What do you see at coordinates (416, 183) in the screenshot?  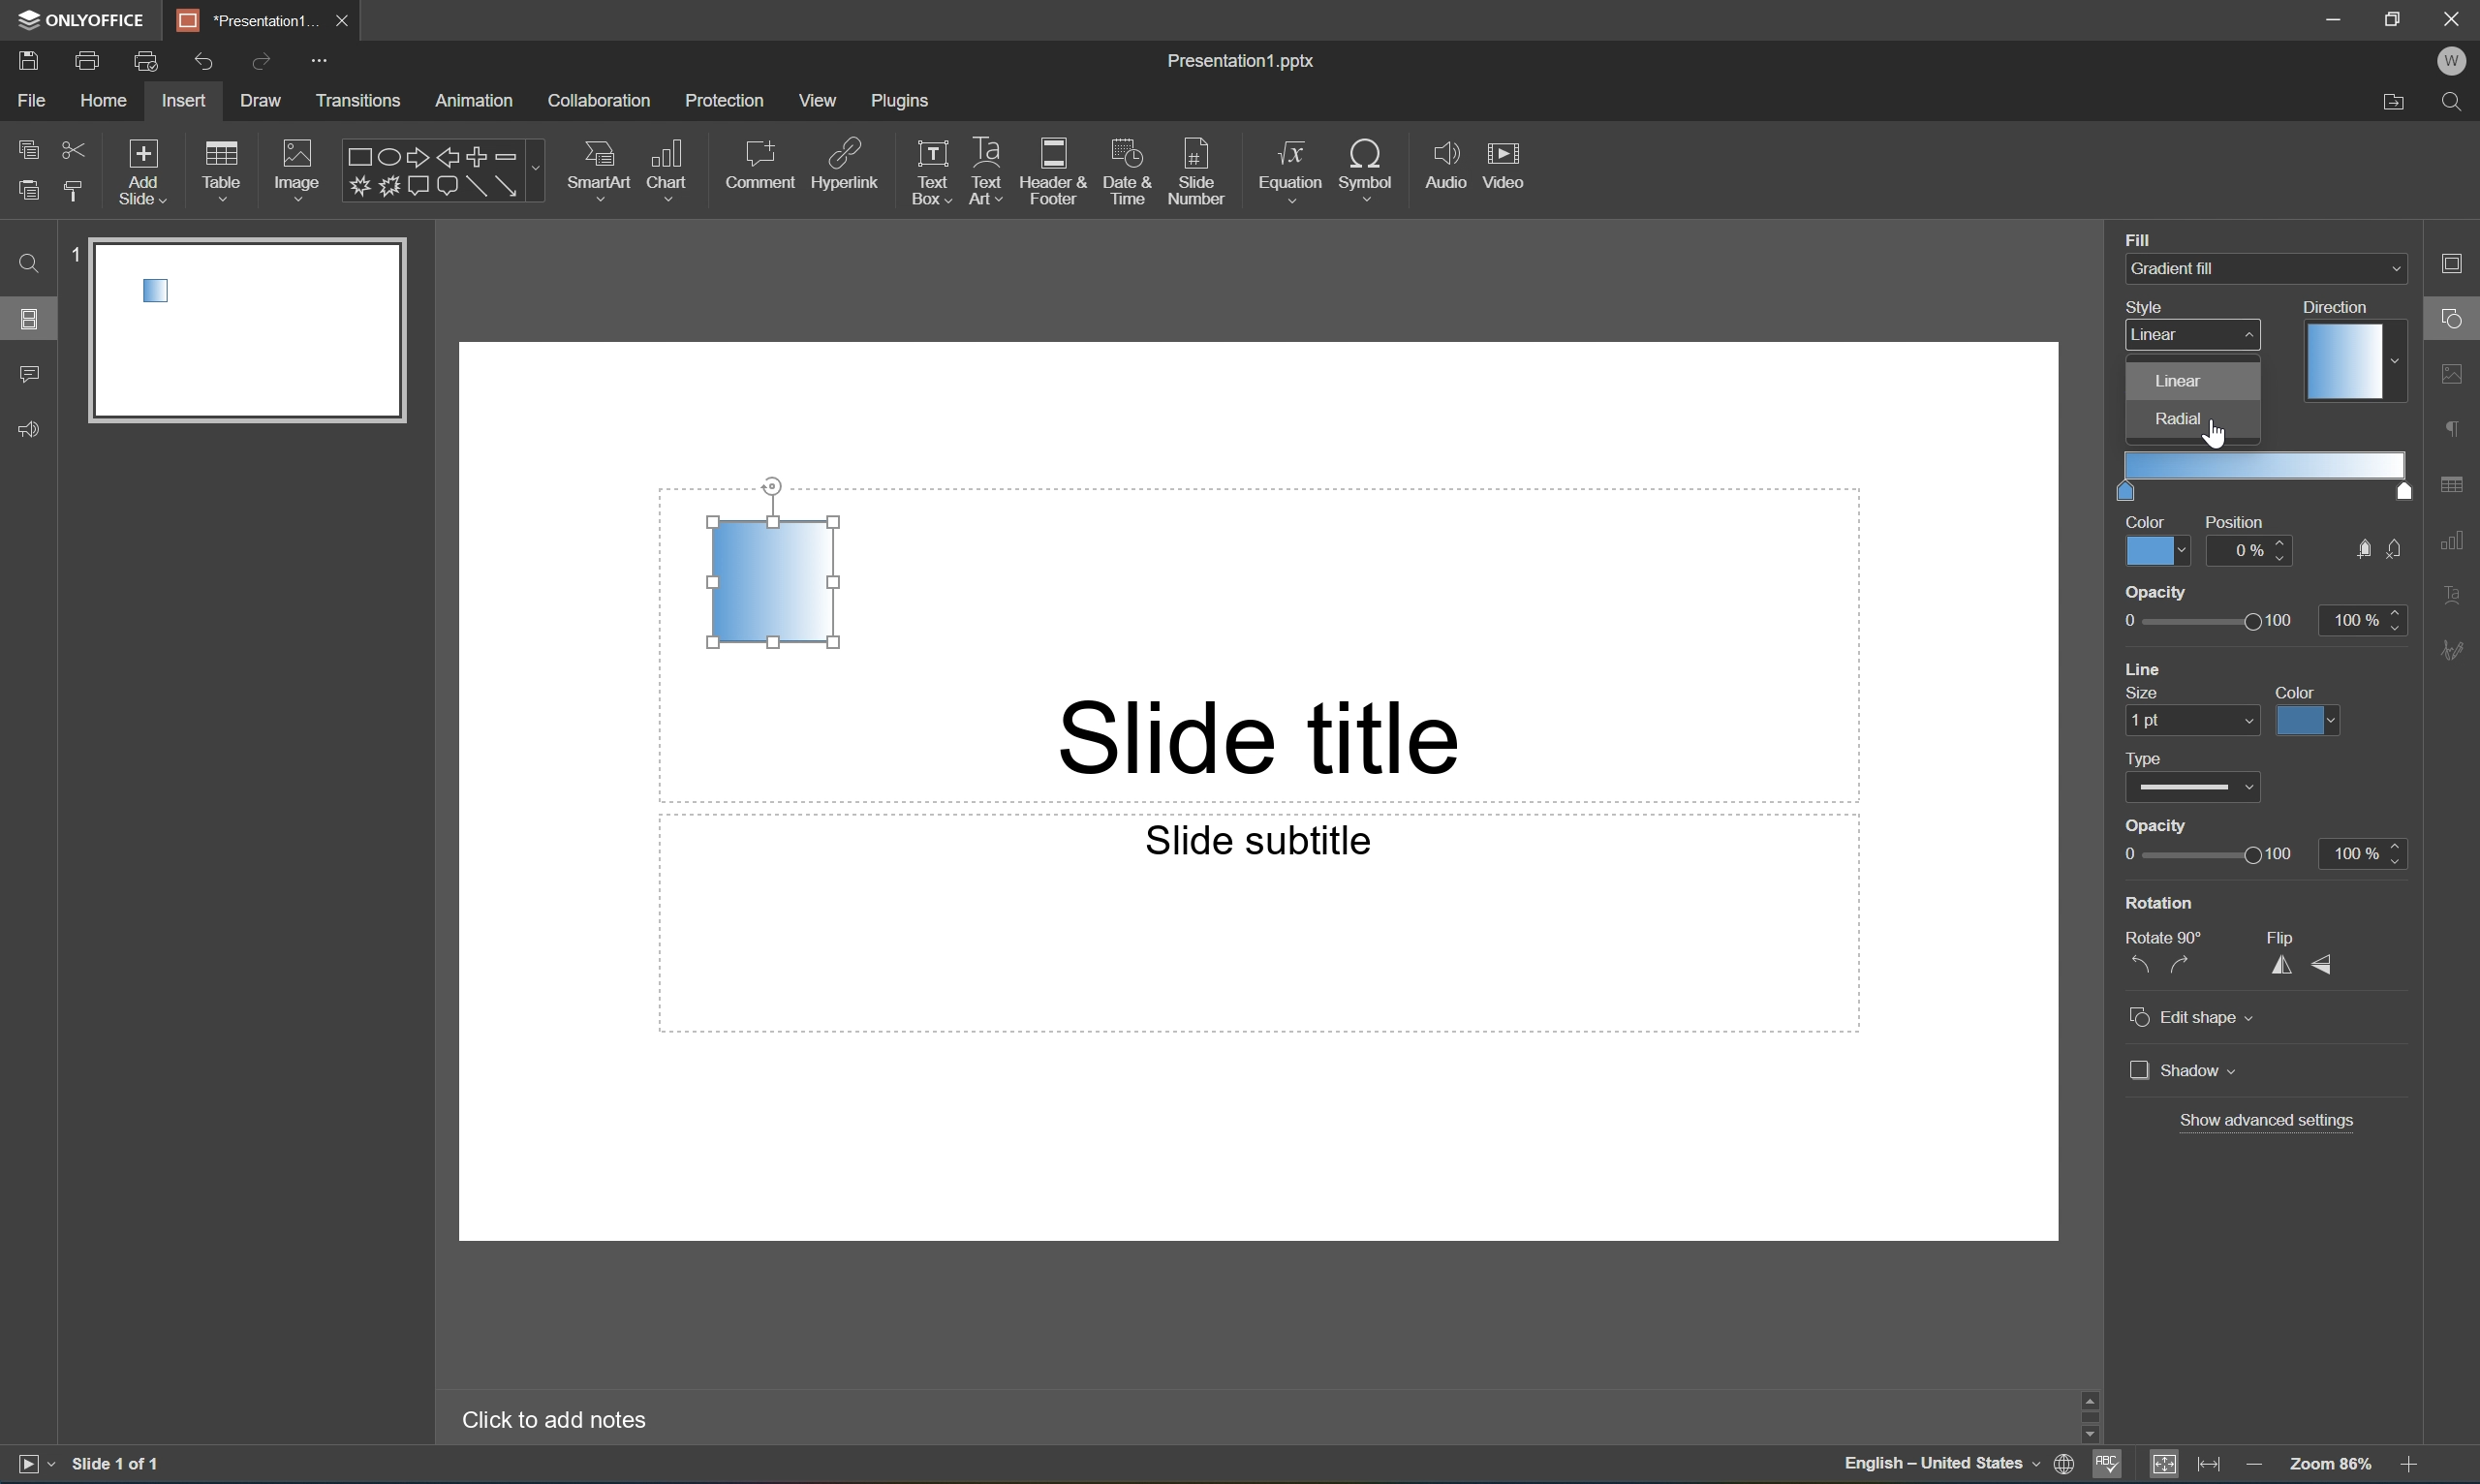 I see `` at bounding box center [416, 183].